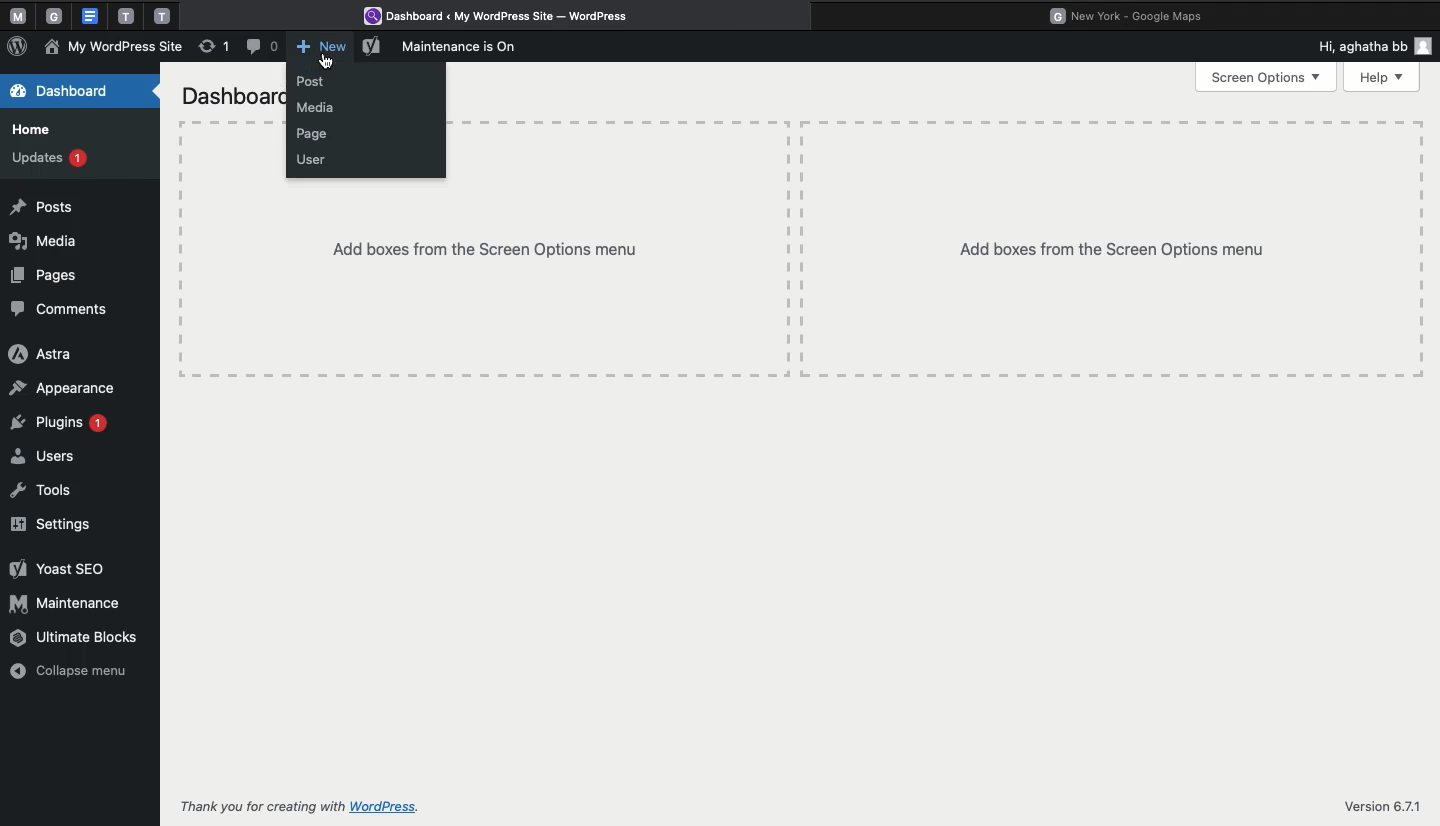 This screenshot has width=1440, height=826. Describe the element at coordinates (1109, 246) in the screenshot. I see `add boxes from the screen options menu` at that location.